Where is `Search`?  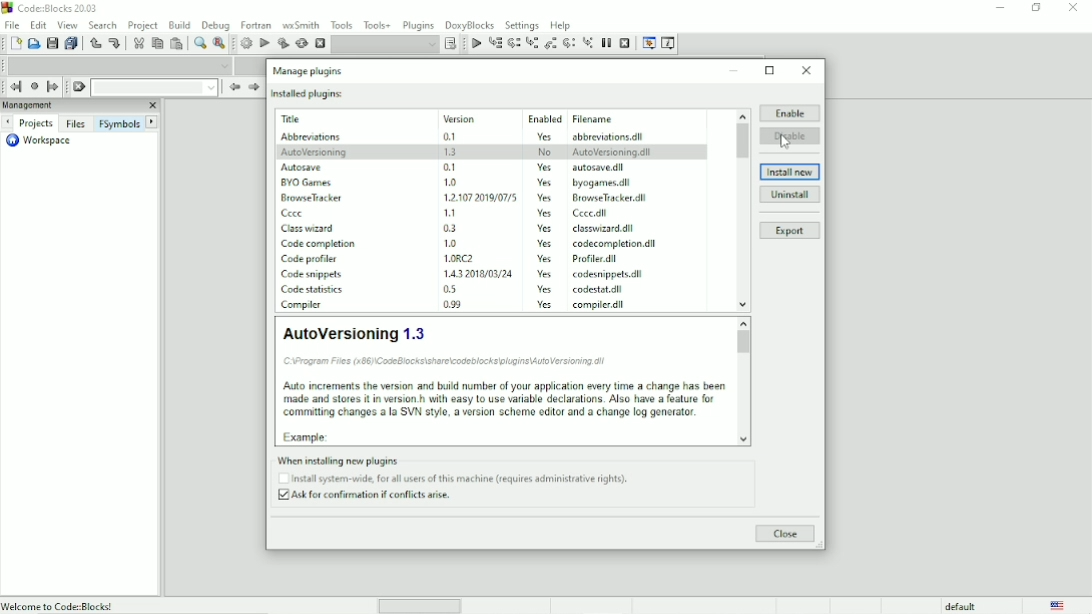 Search is located at coordinates (103, 24).